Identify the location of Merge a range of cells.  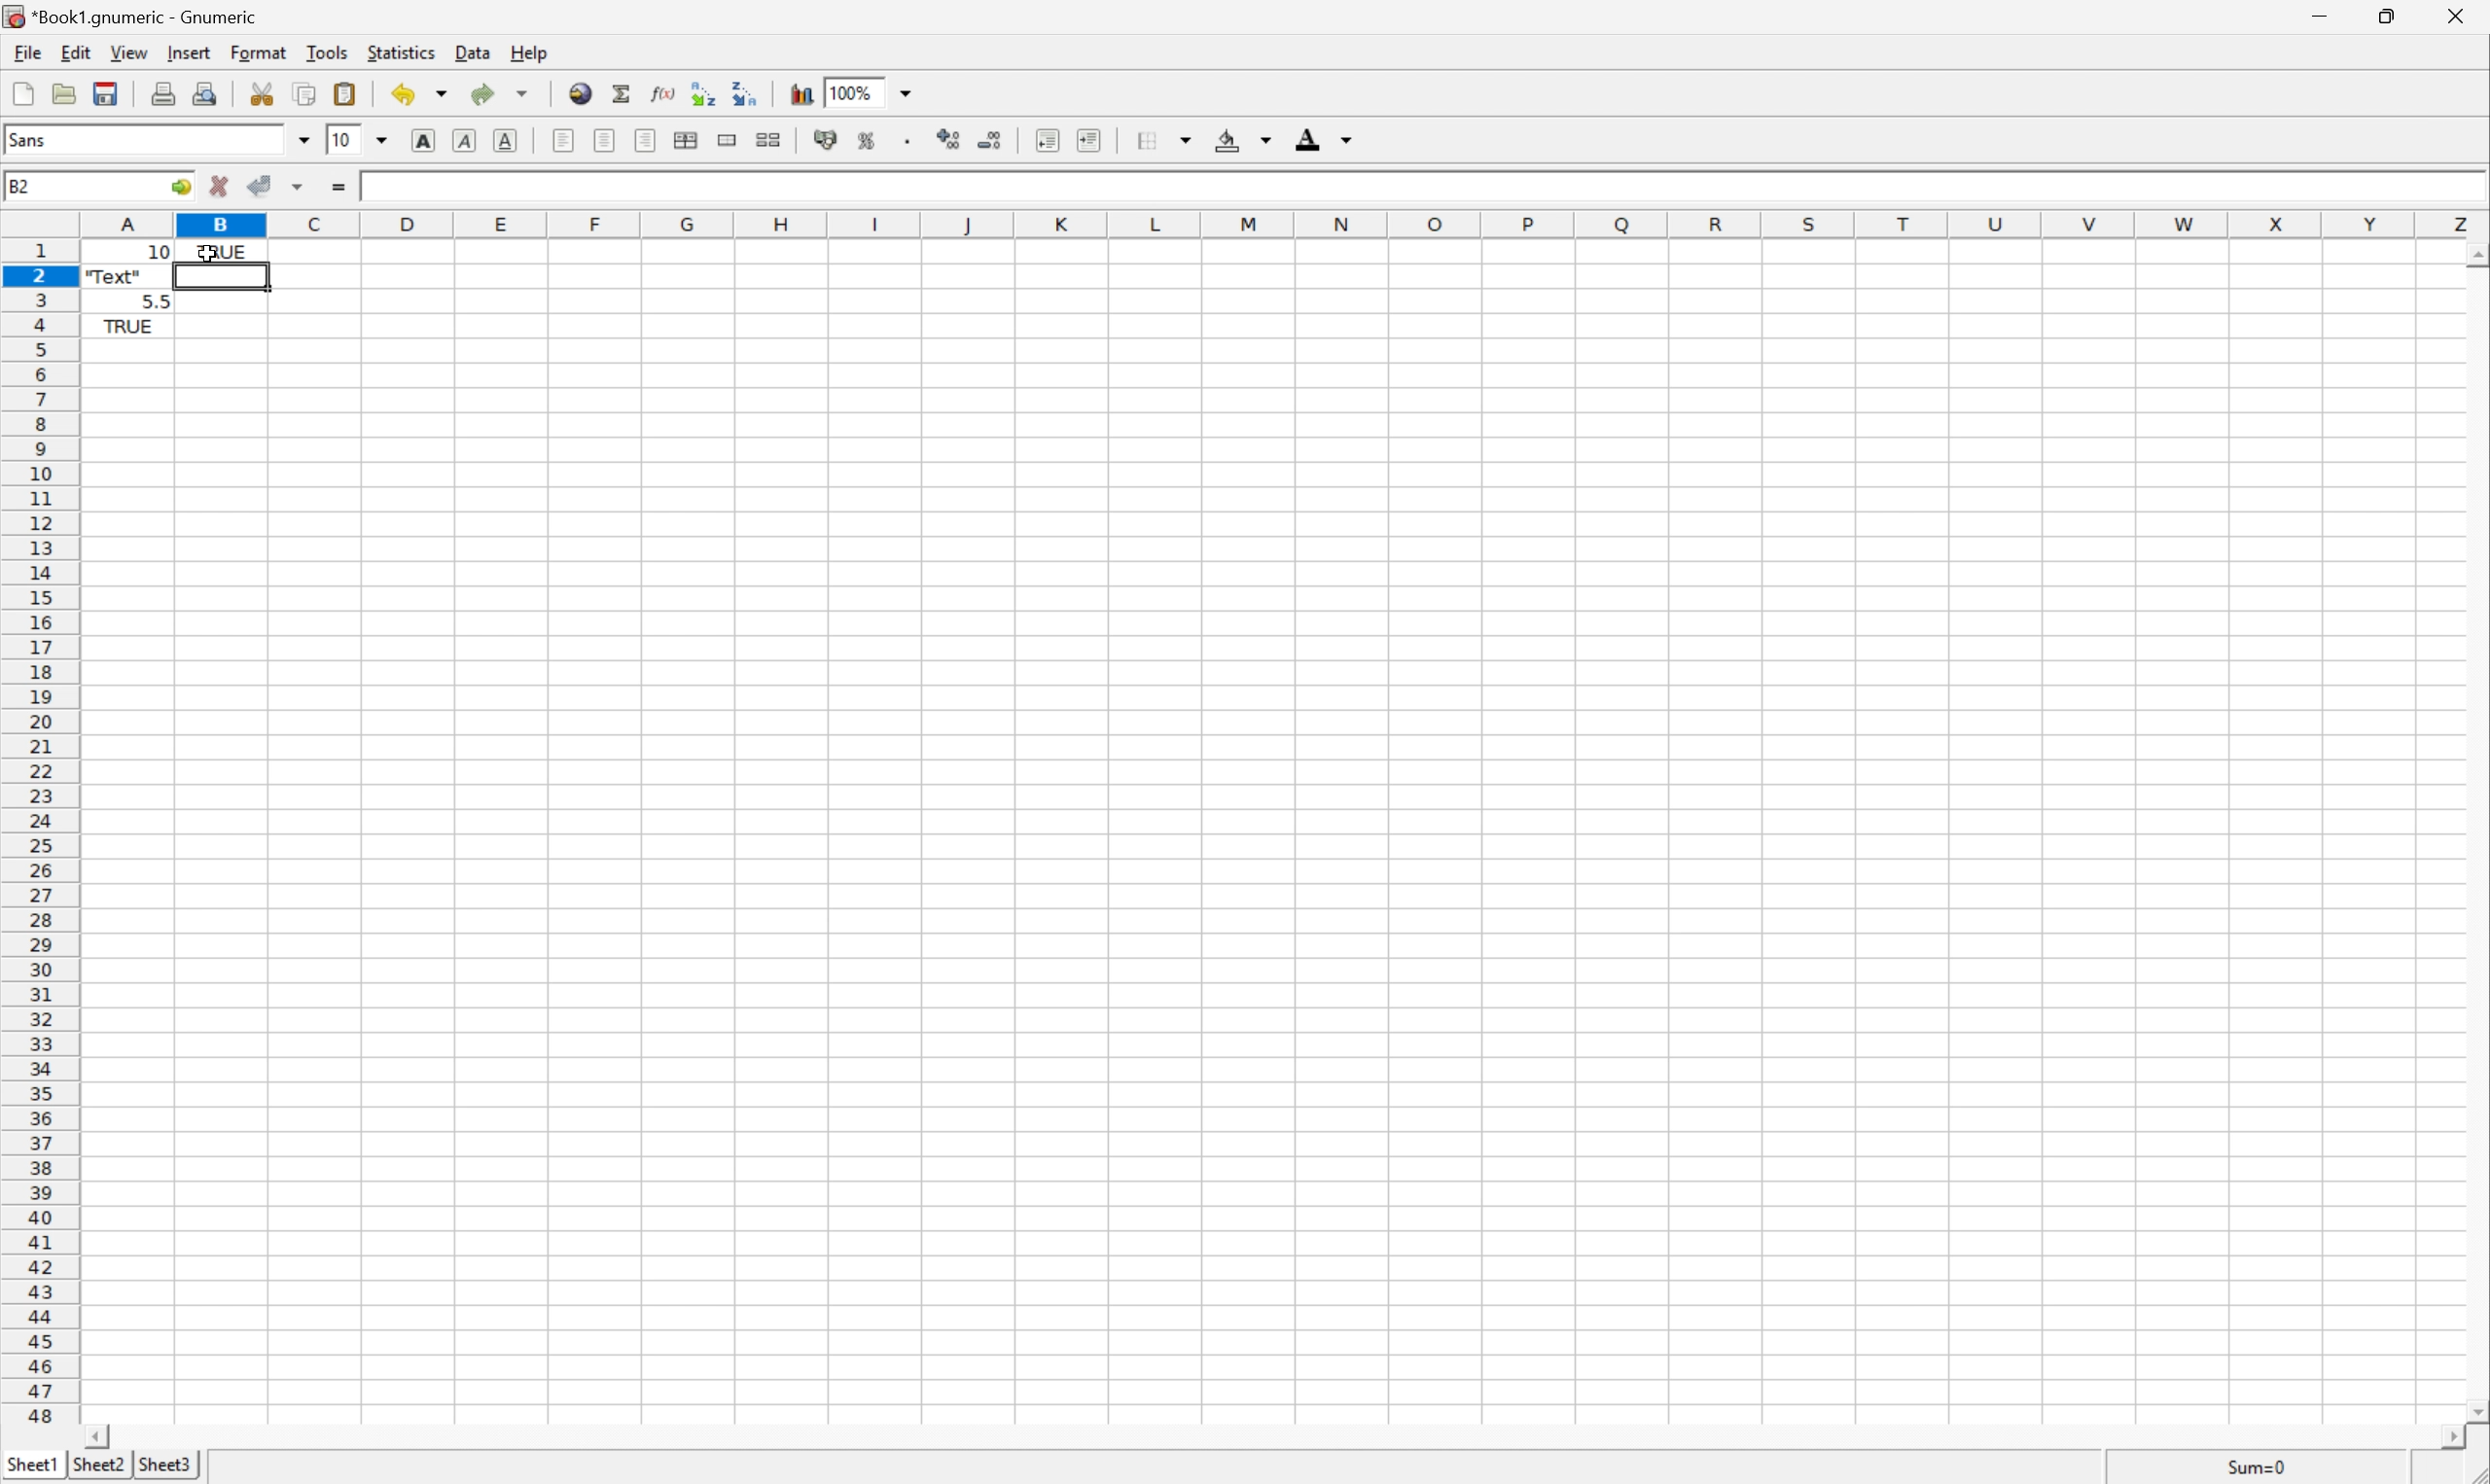
(729, 139).